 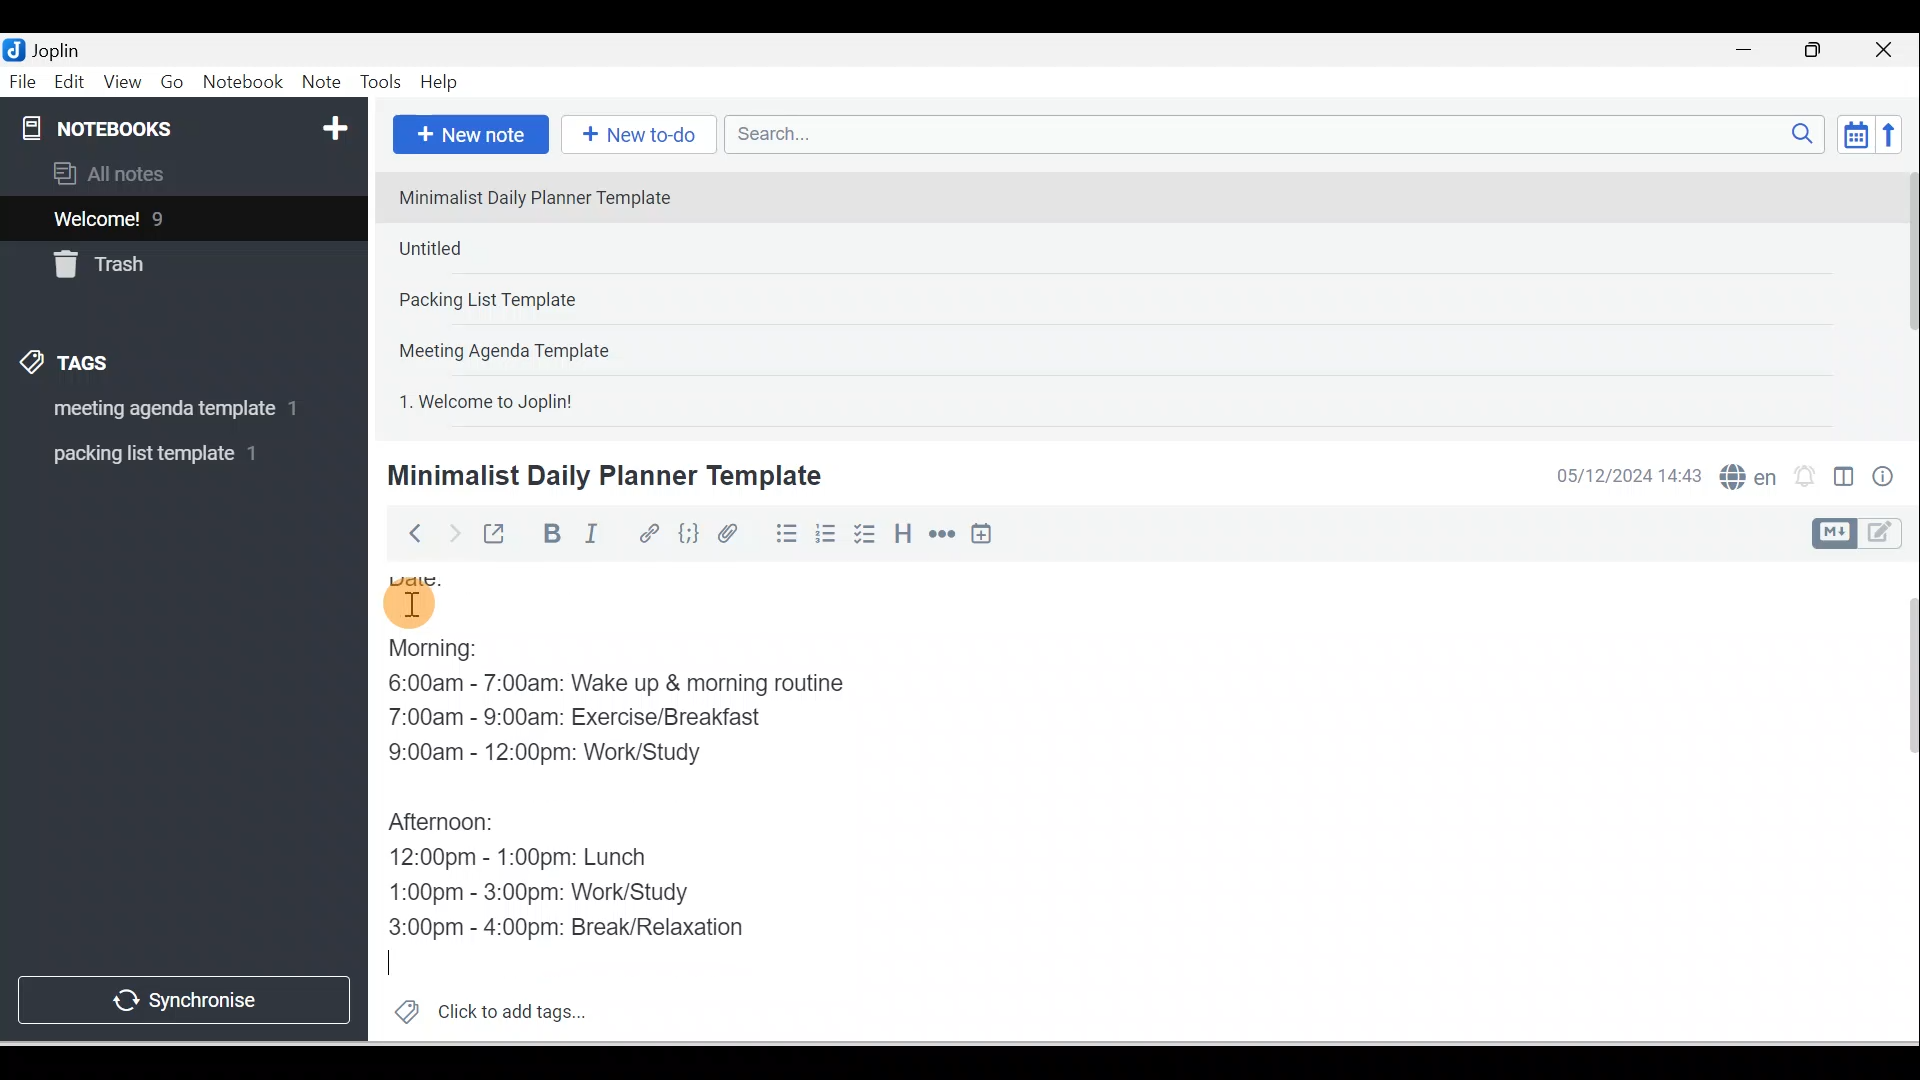 What do you see at coordinates (182, 996) in the screenshot?
I see `Synchronise` at bounding box center [182, 996].